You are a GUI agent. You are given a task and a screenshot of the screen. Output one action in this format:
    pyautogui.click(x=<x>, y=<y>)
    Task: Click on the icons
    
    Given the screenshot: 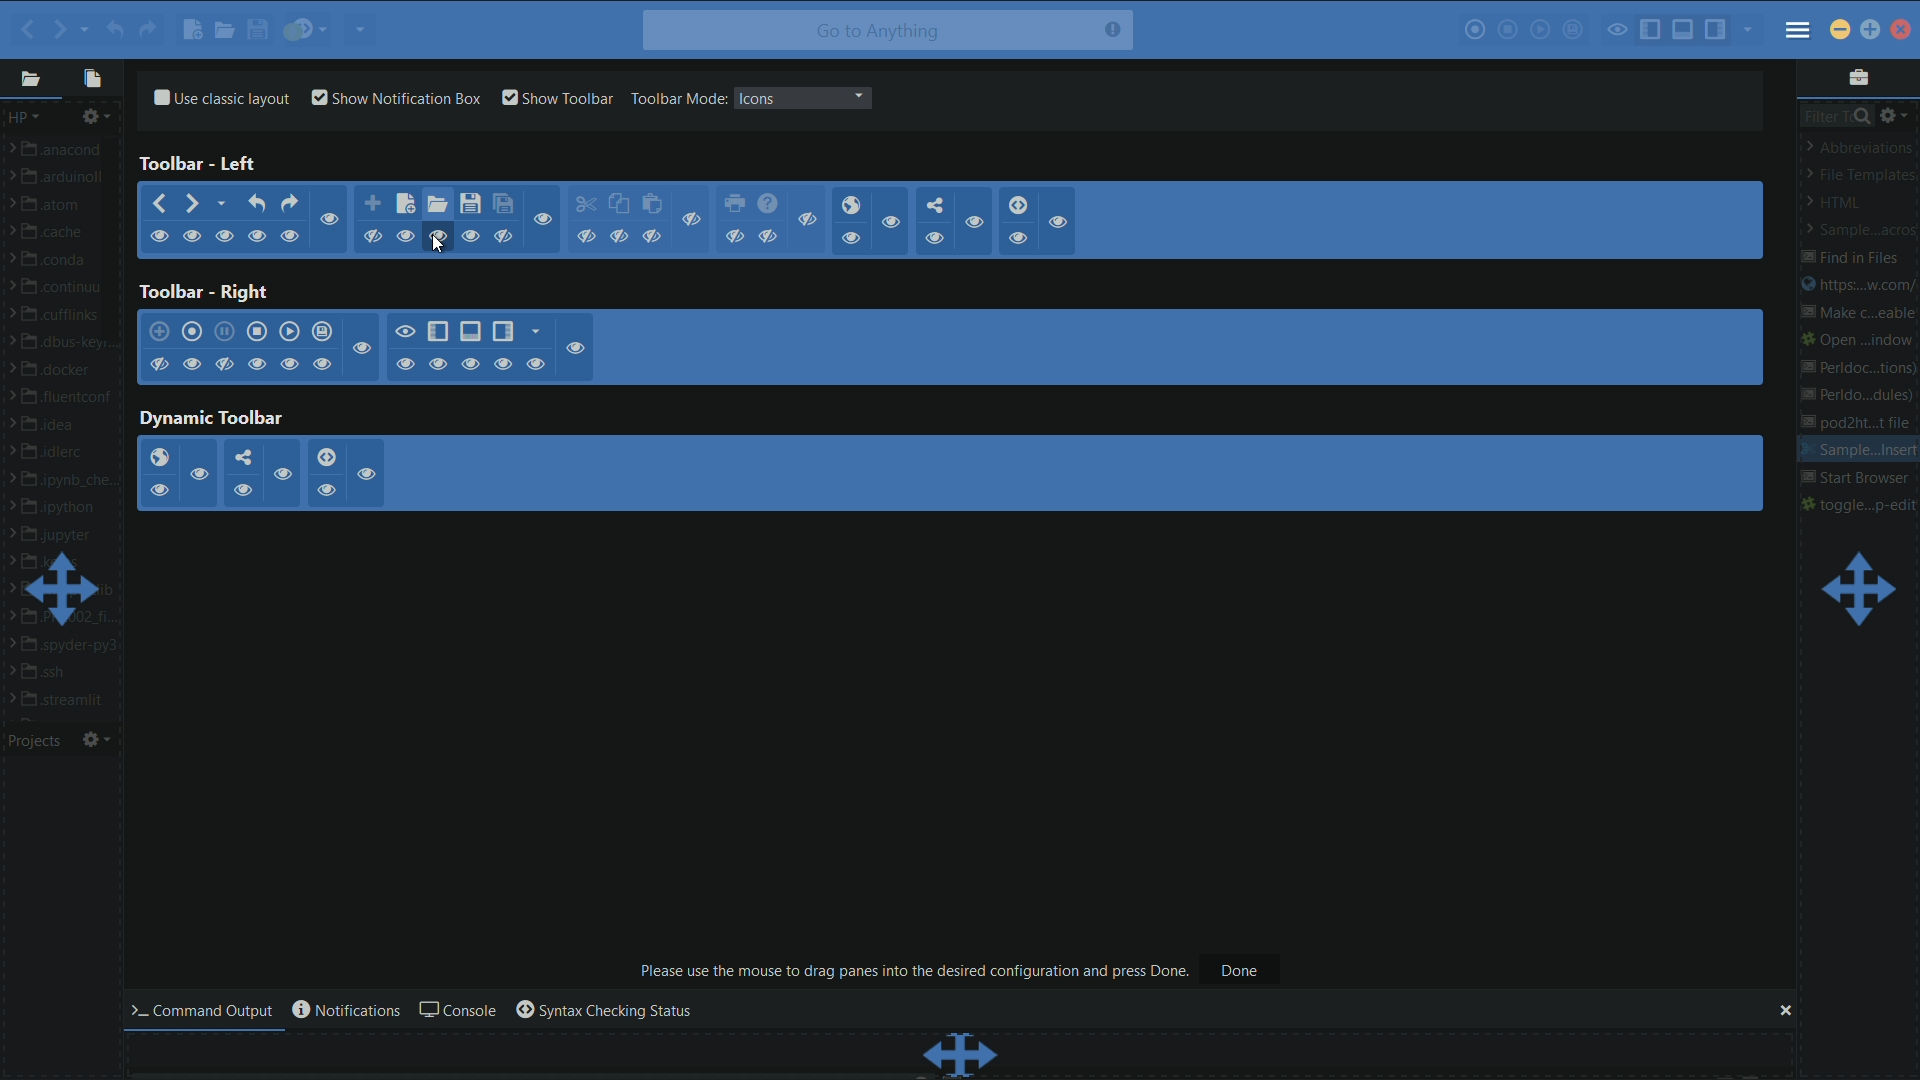 What is the action you would take?
    pyautogui.click(x=757, y=98)
    